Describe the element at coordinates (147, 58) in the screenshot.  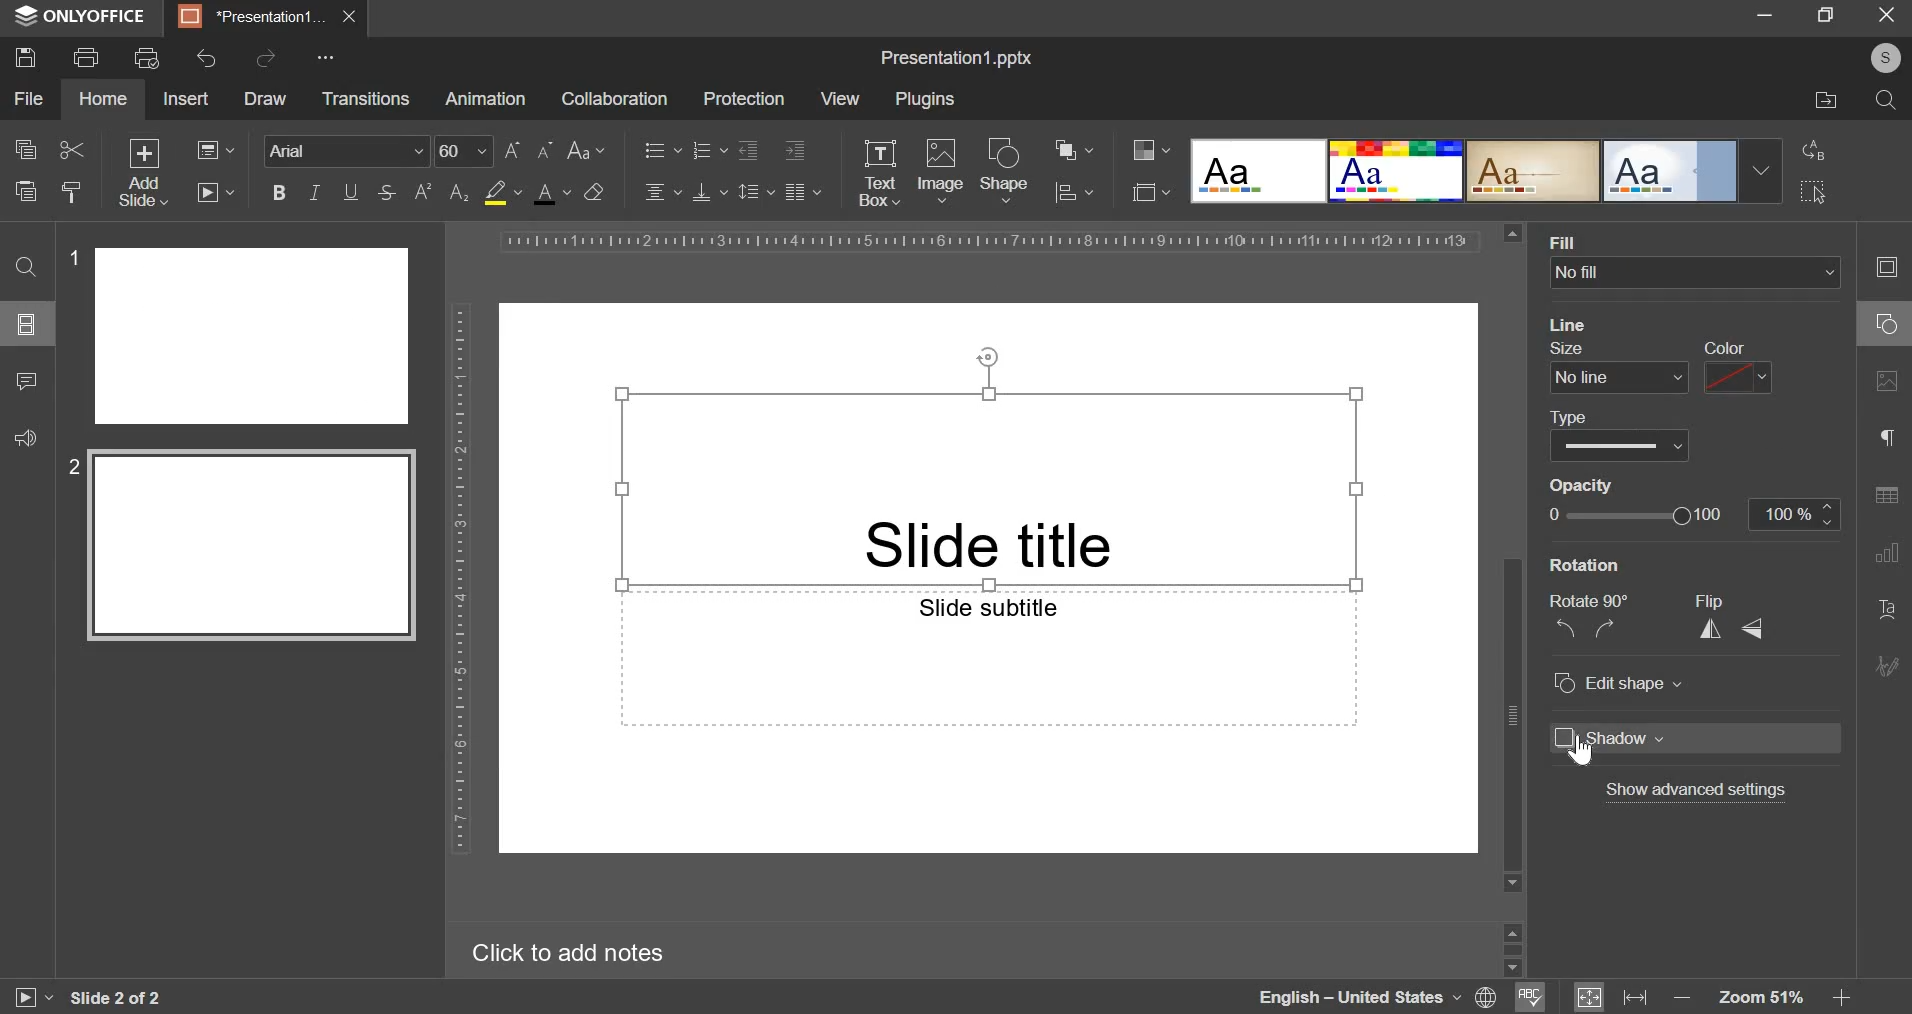
I see `print preview` at that location.